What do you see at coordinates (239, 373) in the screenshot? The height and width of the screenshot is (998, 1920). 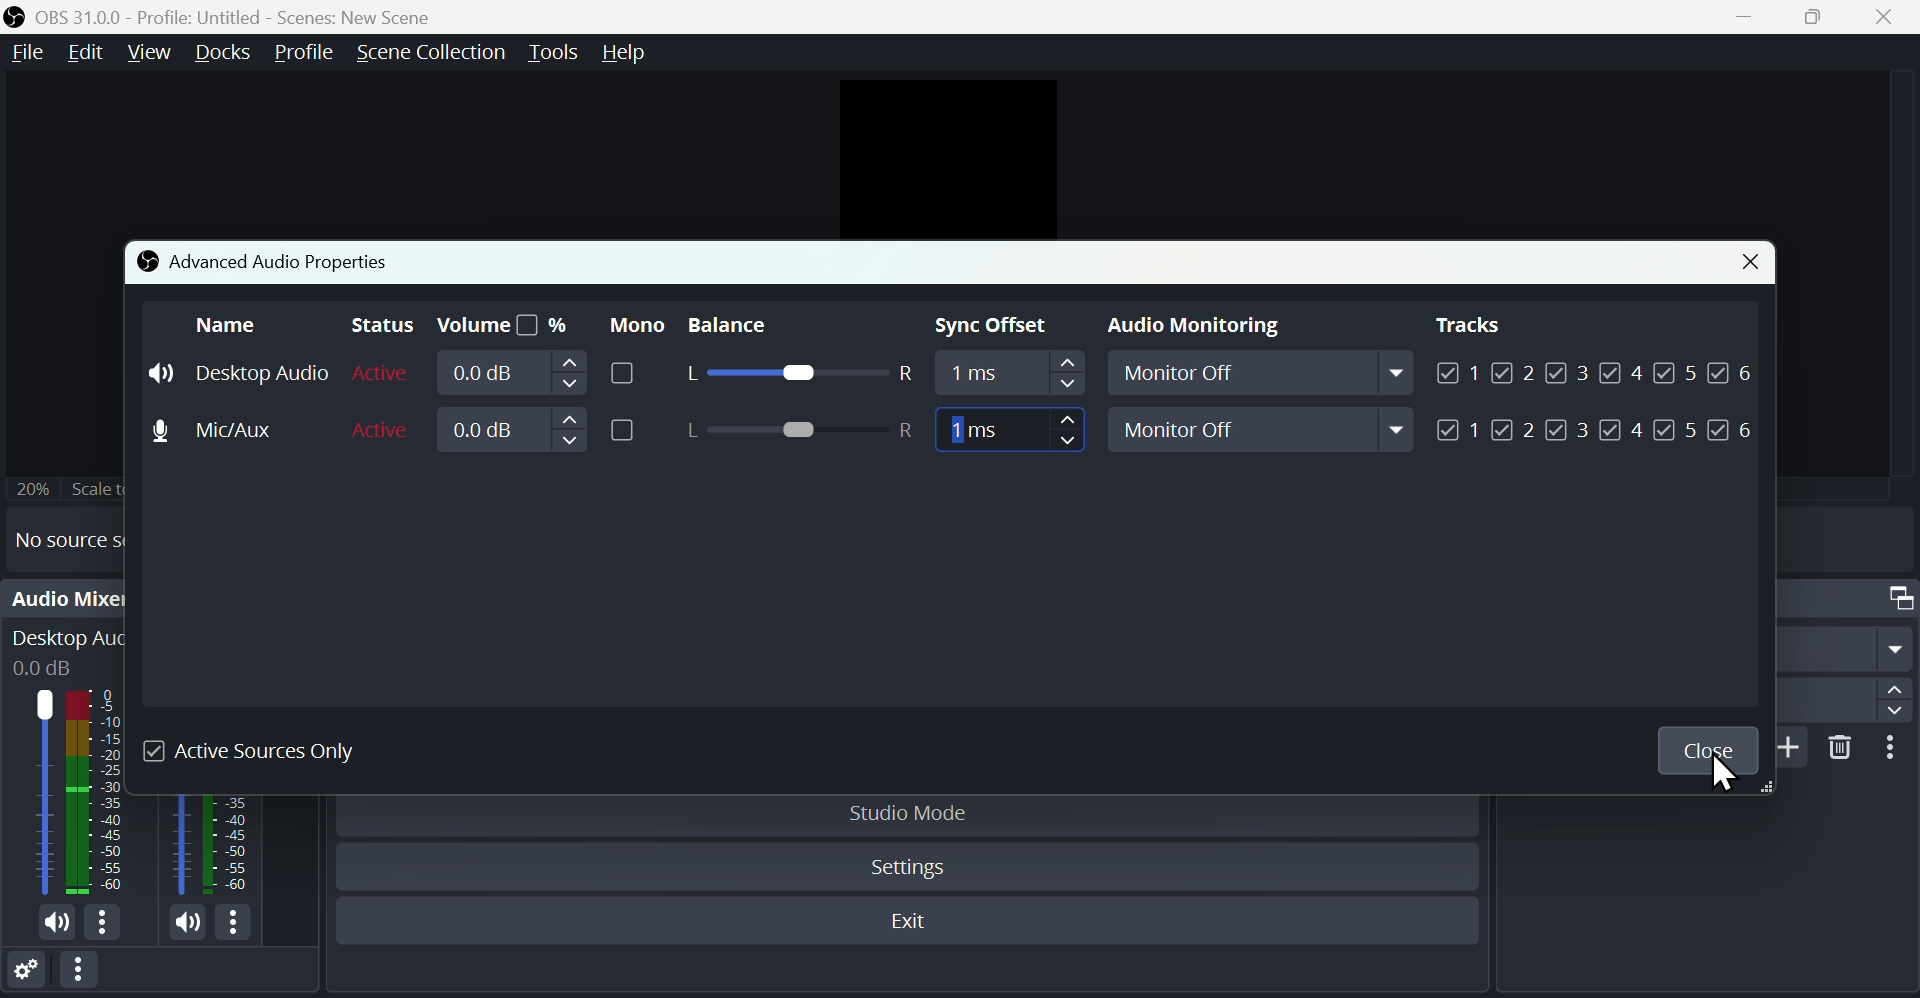 I see `Desktop audio` at bounding box center [239, 373].